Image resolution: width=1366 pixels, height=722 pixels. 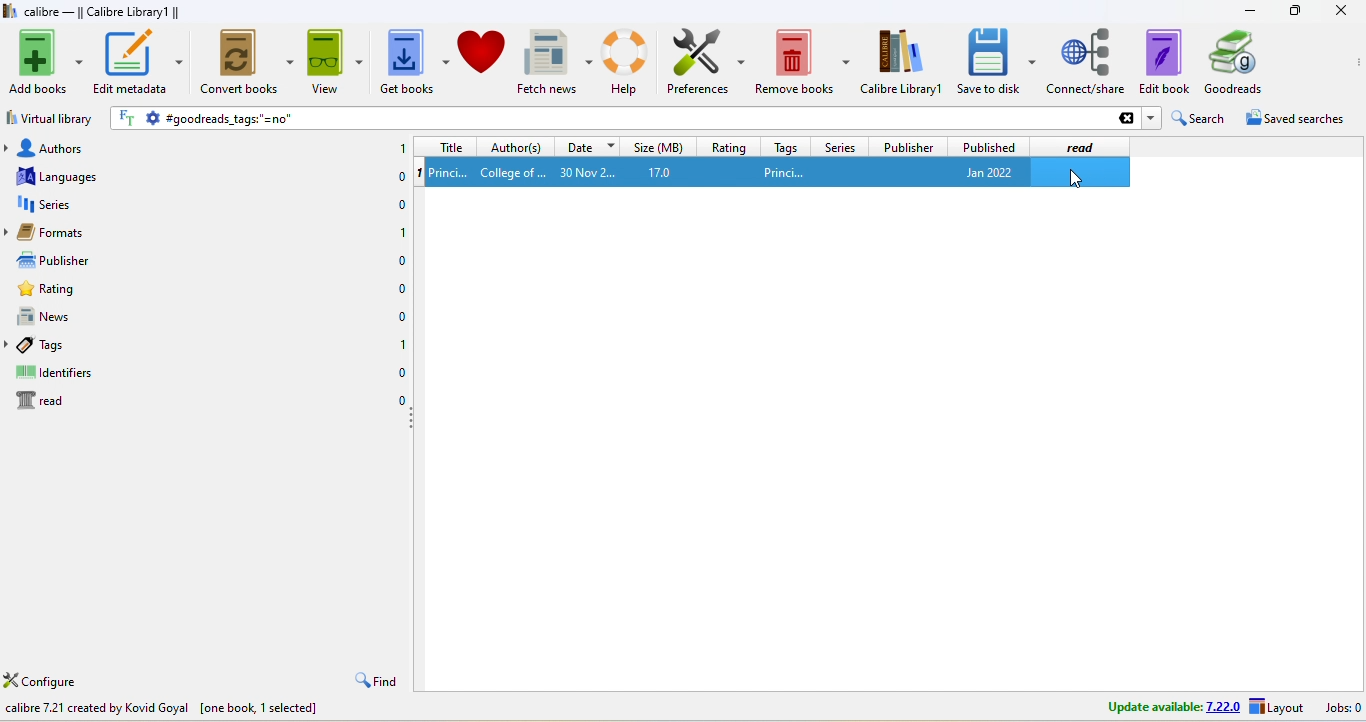 What do you see at coordinates (402, 318) in the screenshot?
I see `0` at bounding box center [402, 318].